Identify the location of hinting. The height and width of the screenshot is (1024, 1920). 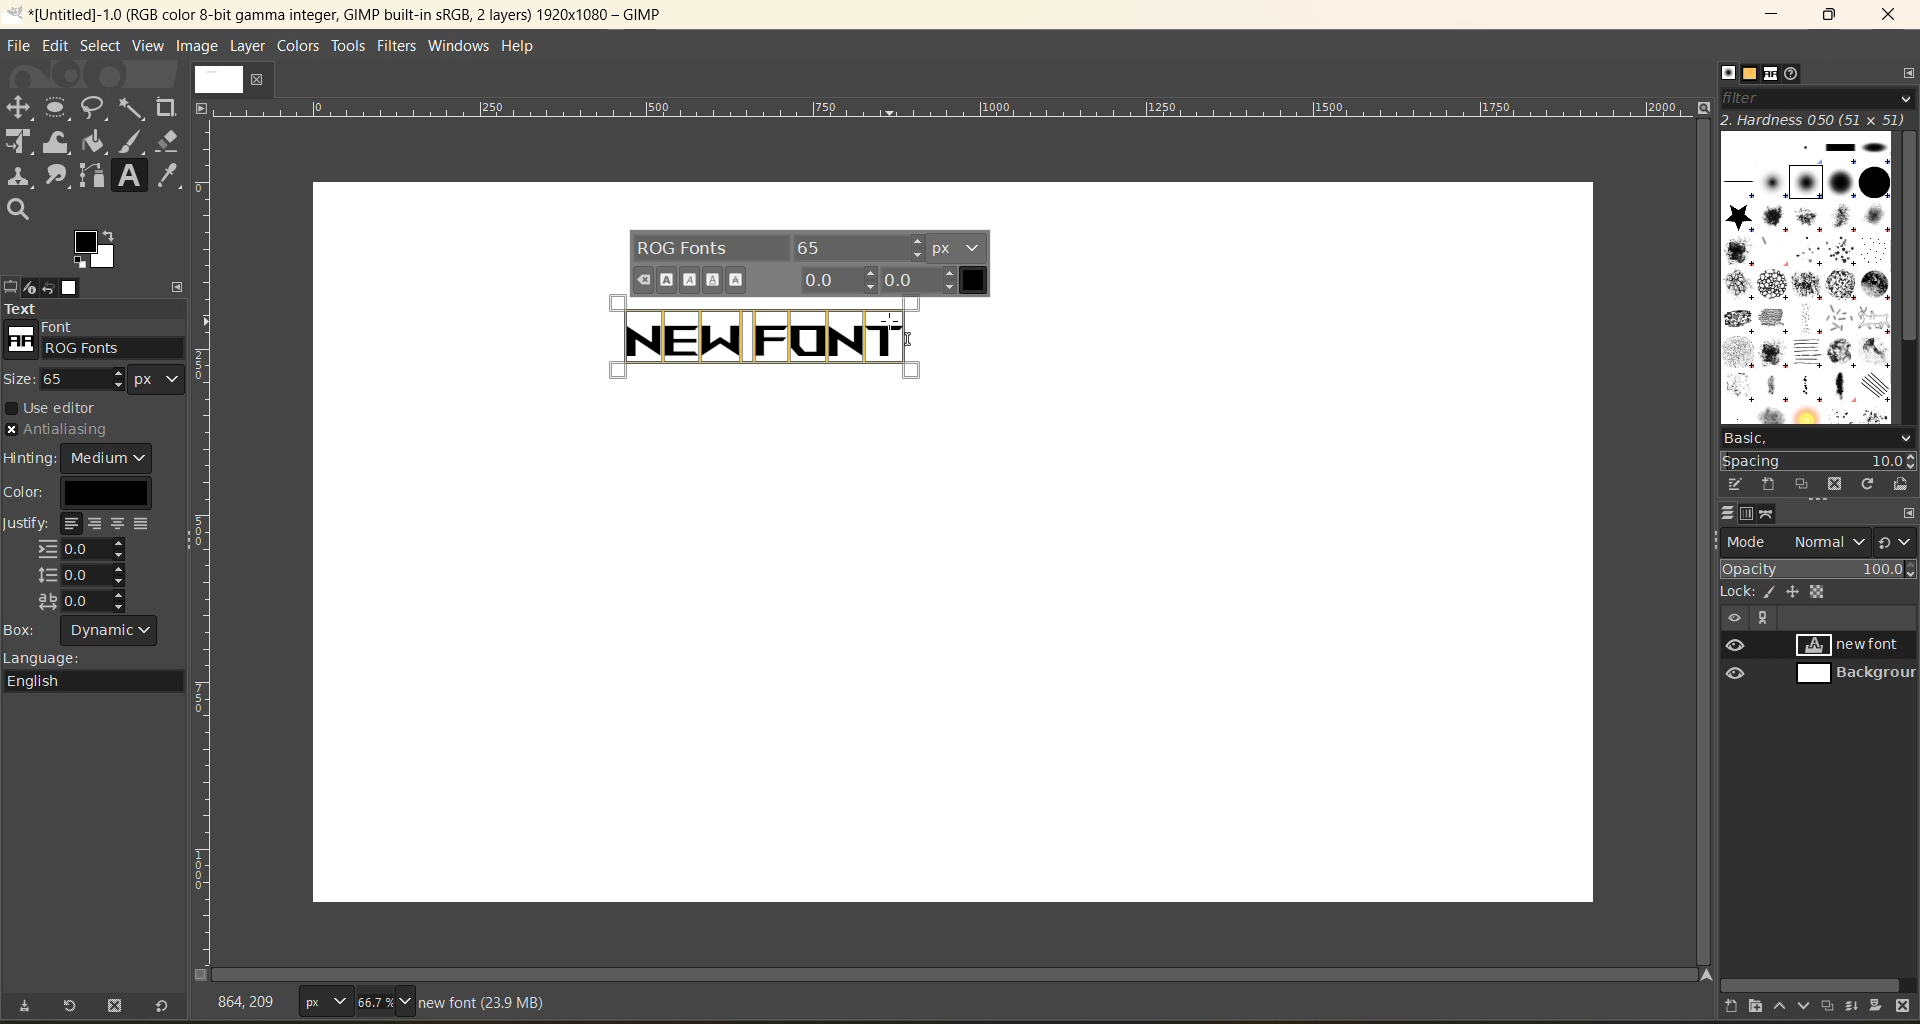
(81, 458).